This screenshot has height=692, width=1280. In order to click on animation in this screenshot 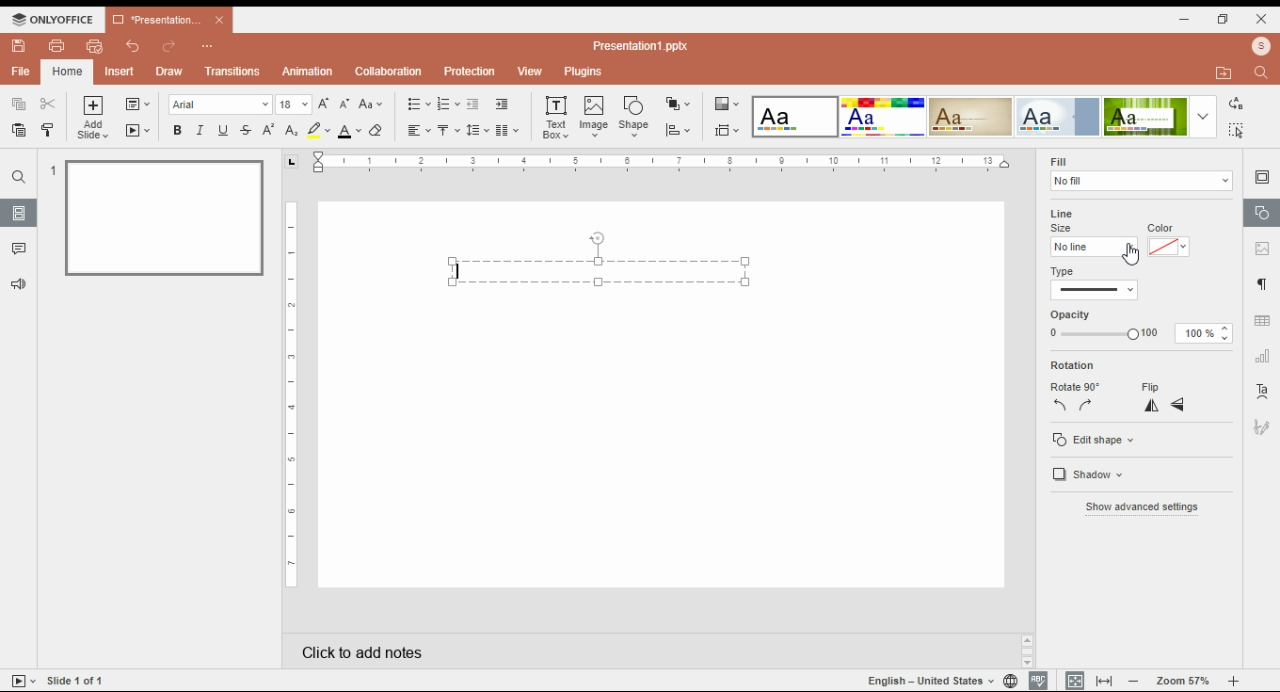, I will do `click(306, 71)`.